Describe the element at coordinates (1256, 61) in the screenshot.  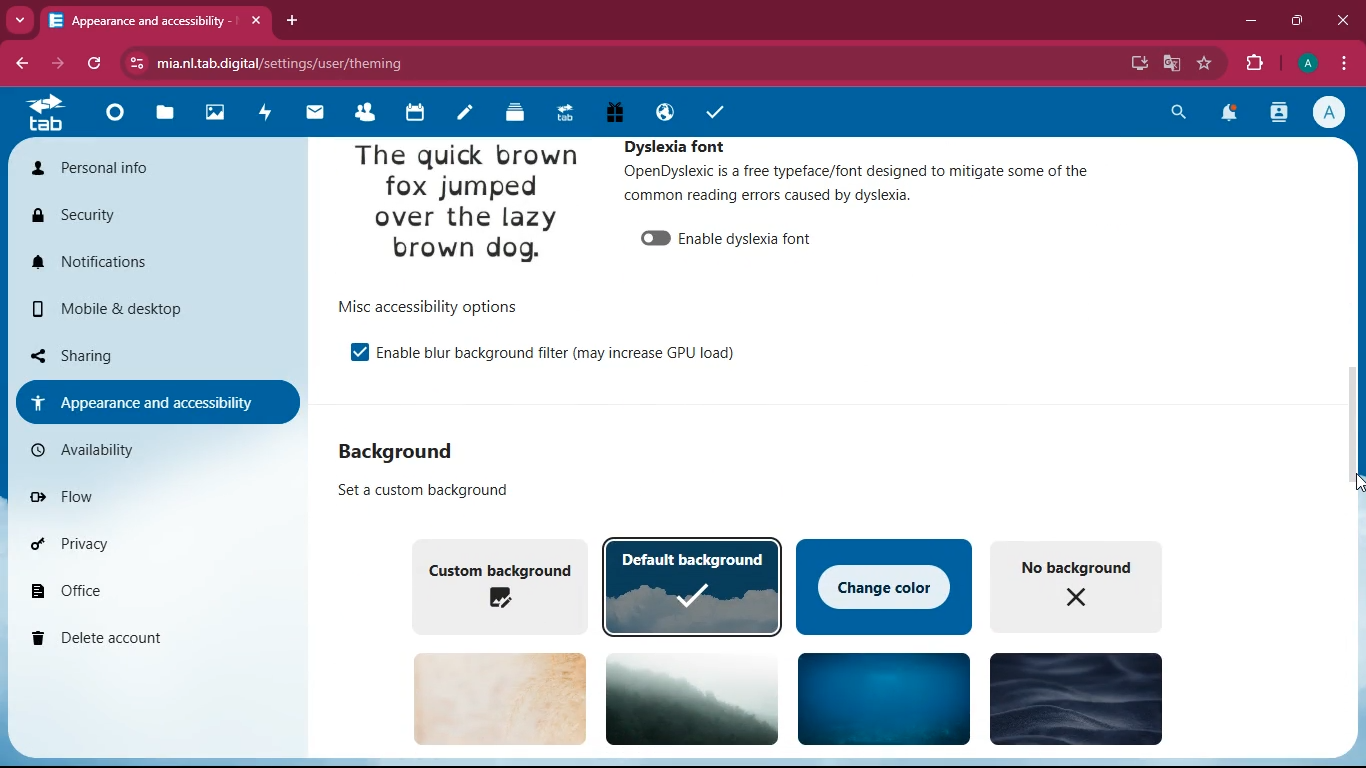
I see `extensions` at that location.